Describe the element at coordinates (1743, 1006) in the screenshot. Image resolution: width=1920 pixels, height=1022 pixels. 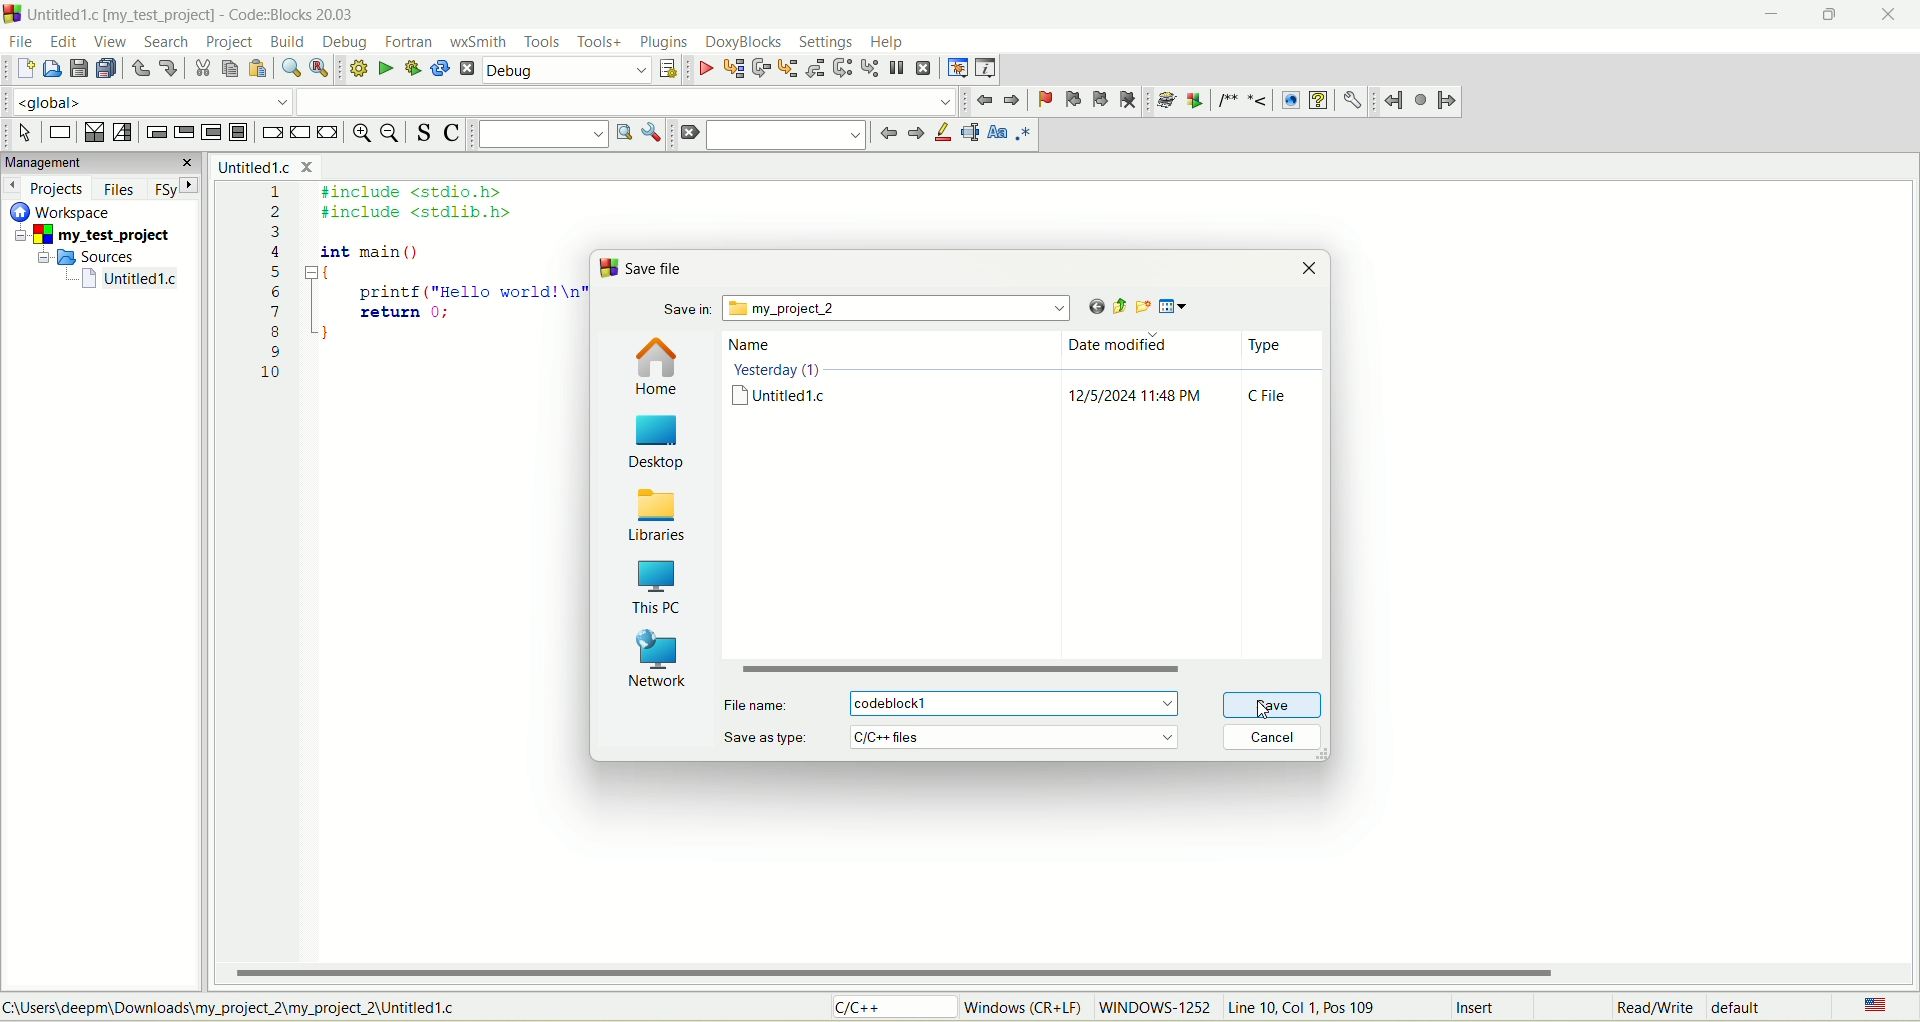
I see `default` at that location.